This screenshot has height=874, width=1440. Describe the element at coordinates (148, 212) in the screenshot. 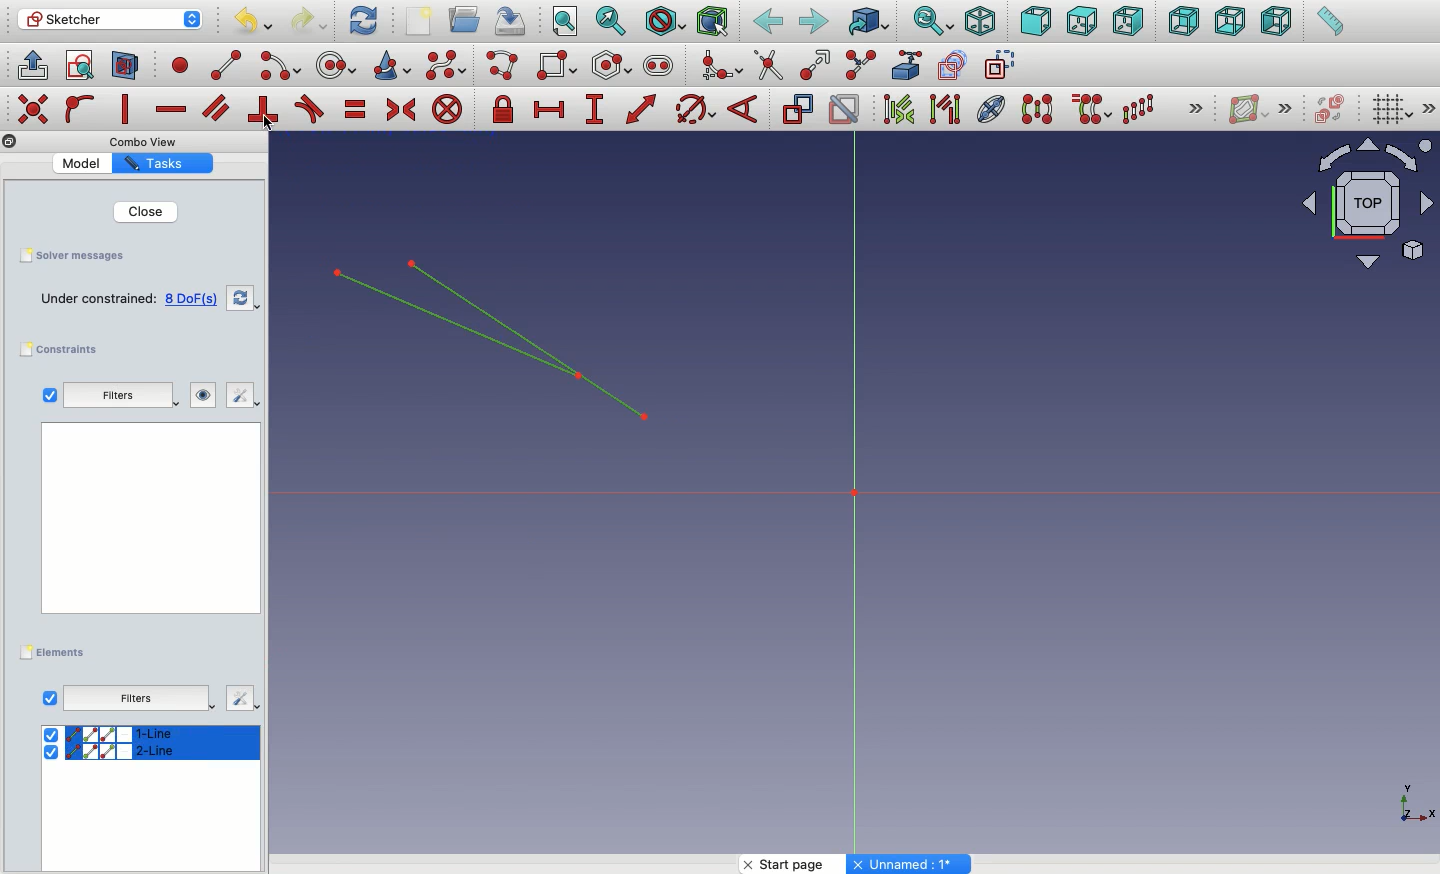

I see `Close` at that location.